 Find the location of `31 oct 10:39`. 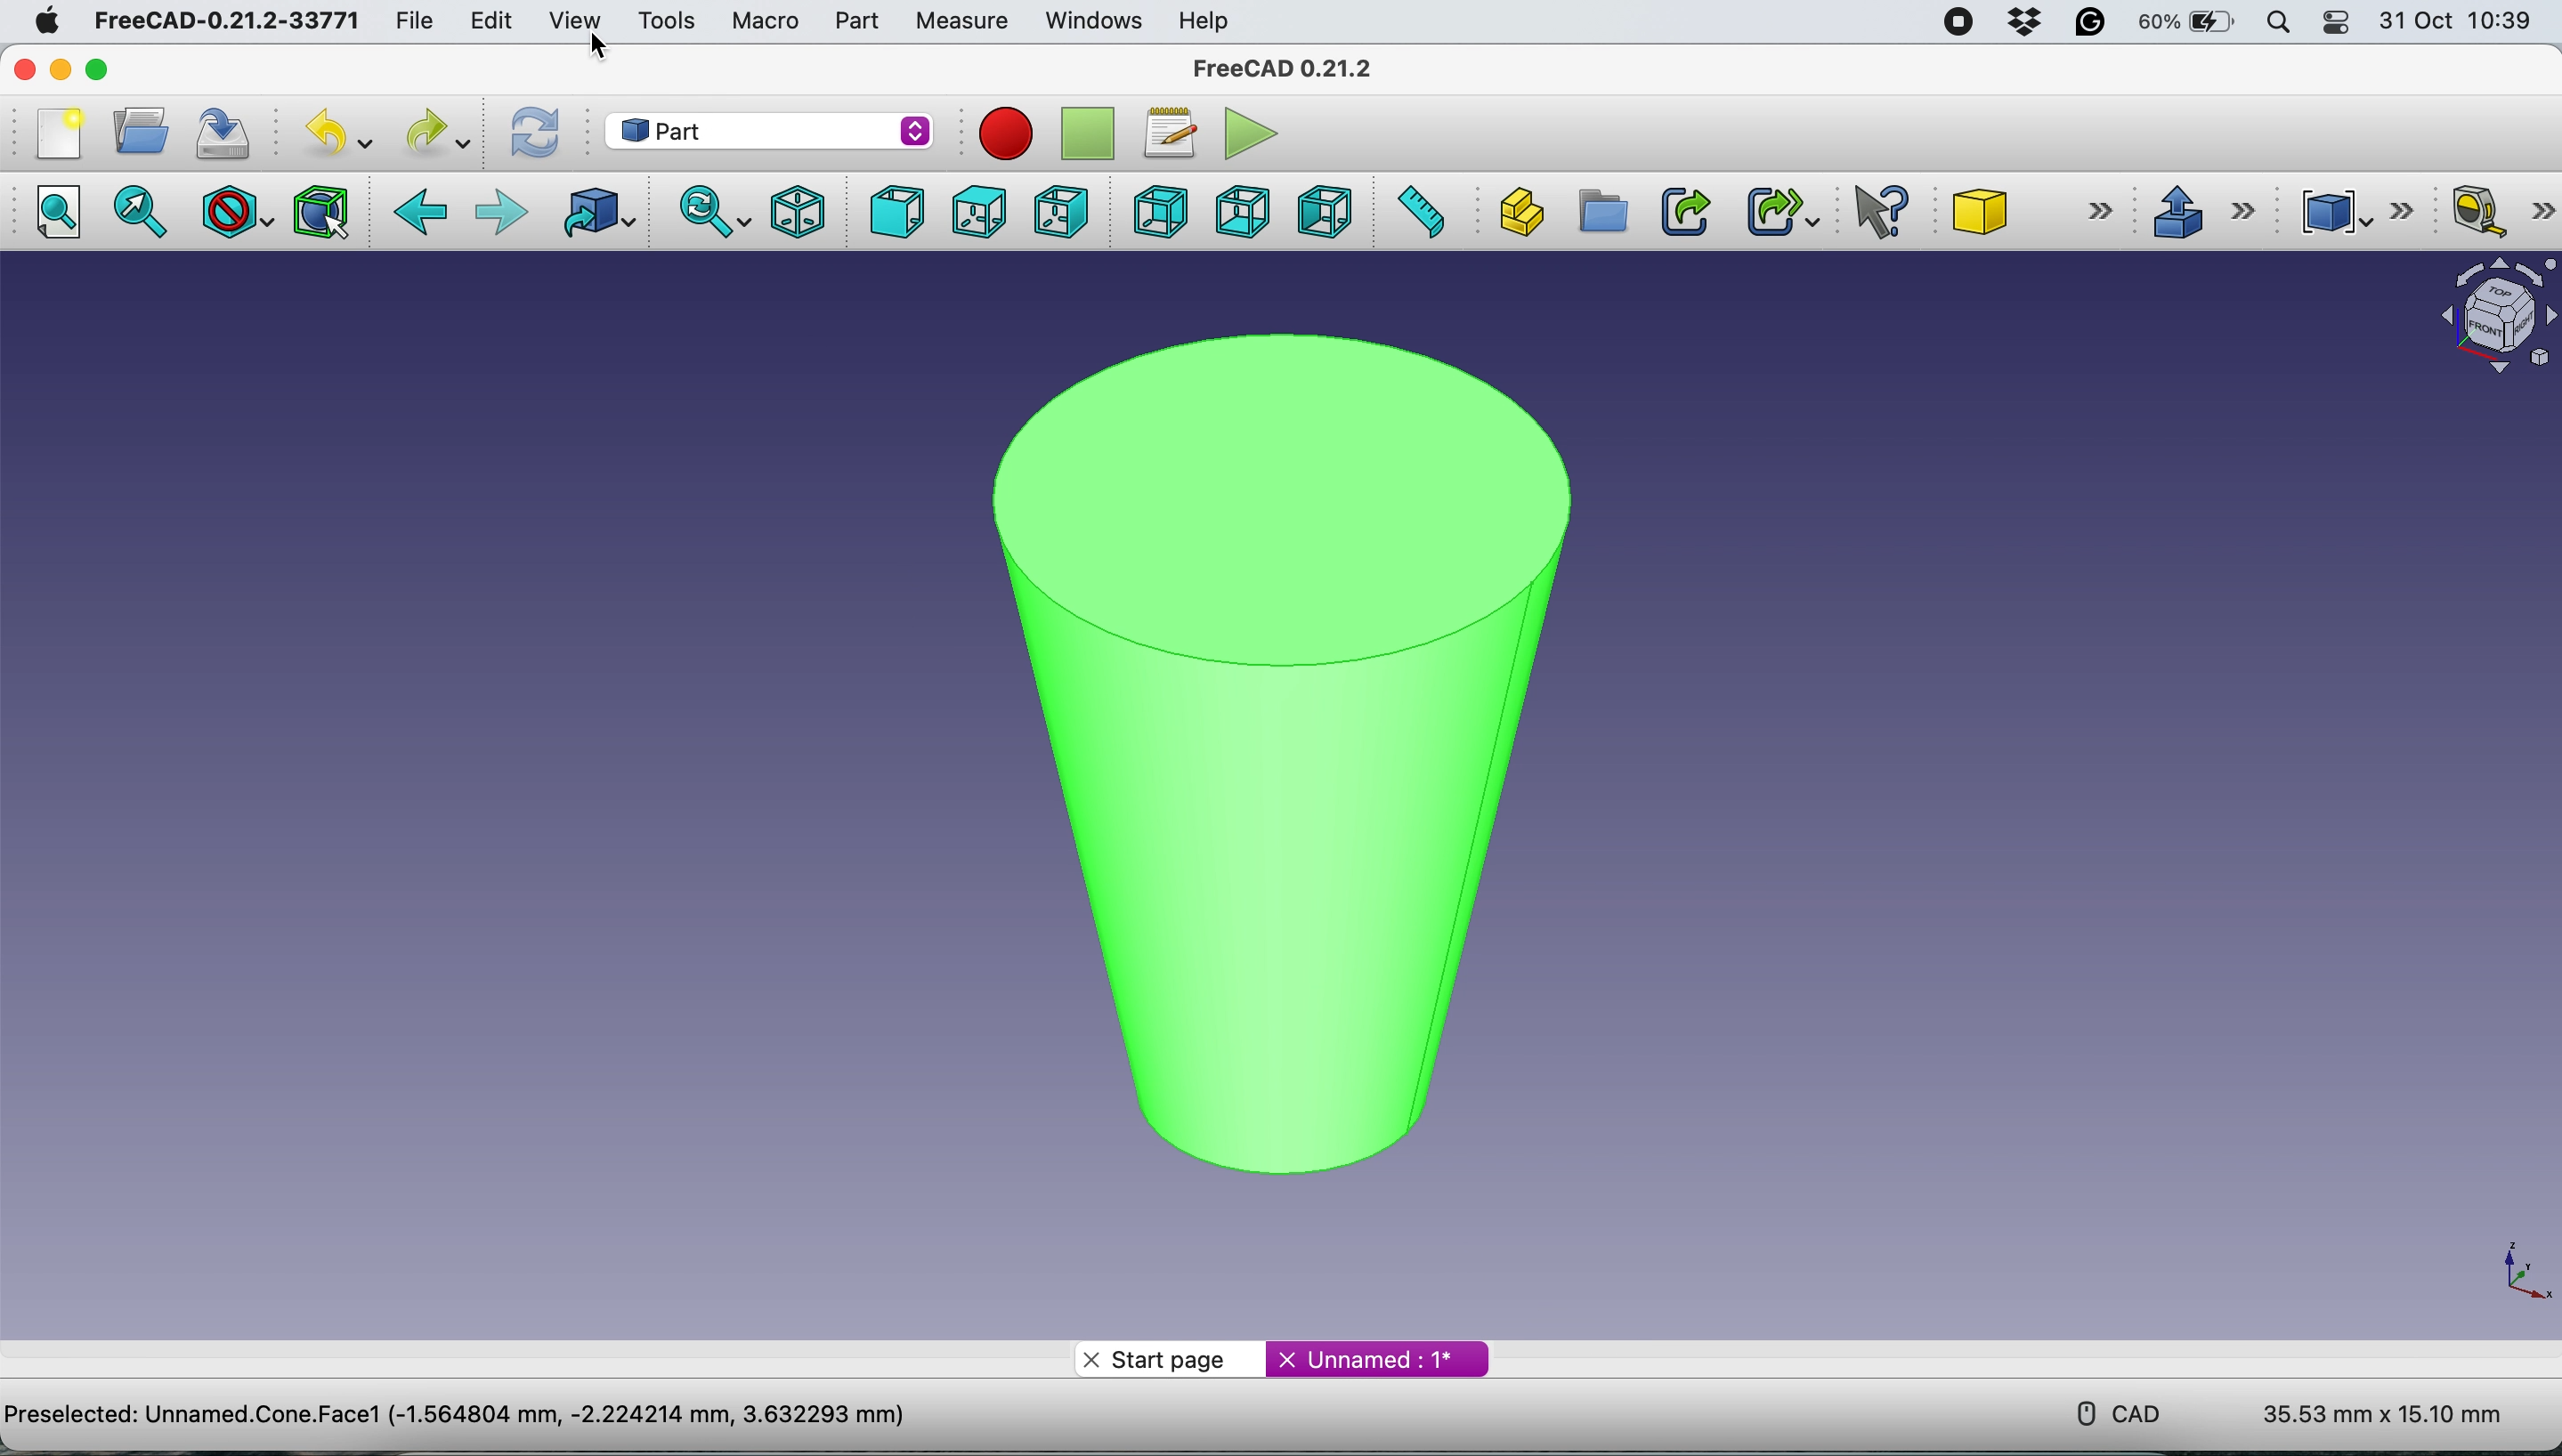

31 oct 10:39 is located at coordinates (2465, 22).